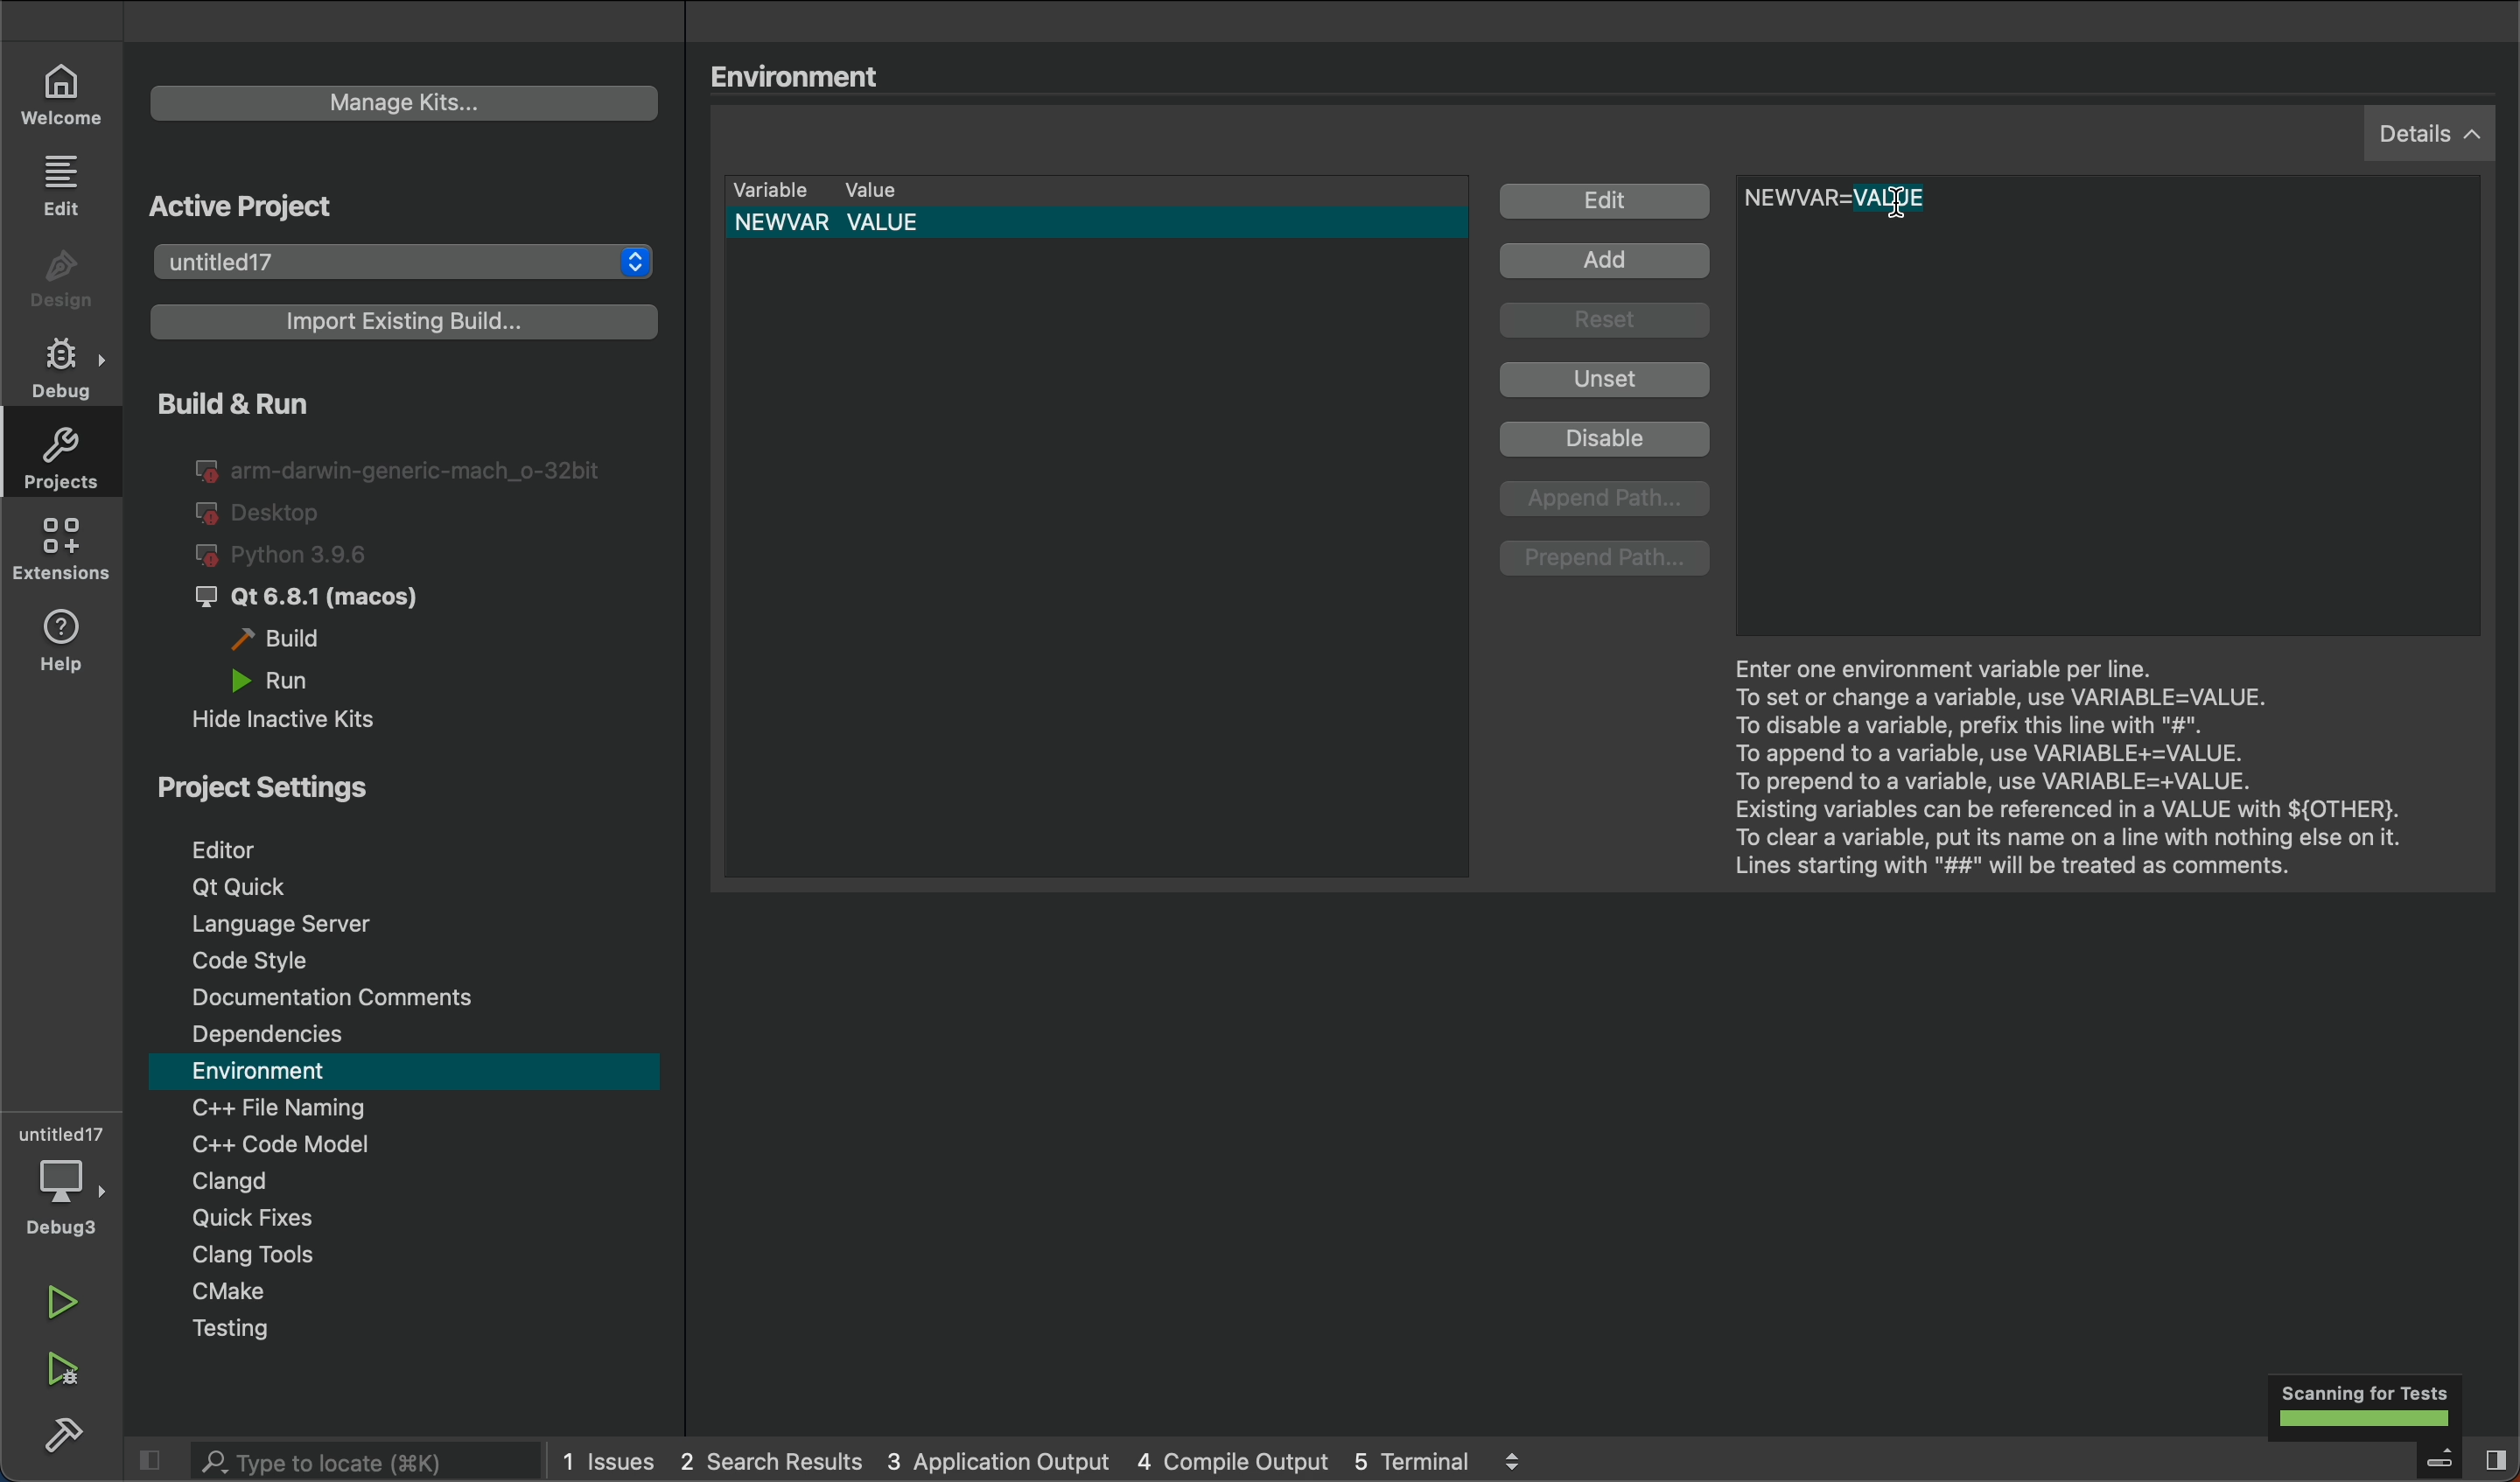  Describe the element at coordinates (408, 262) in the screenshot. I see `projects` at that location.